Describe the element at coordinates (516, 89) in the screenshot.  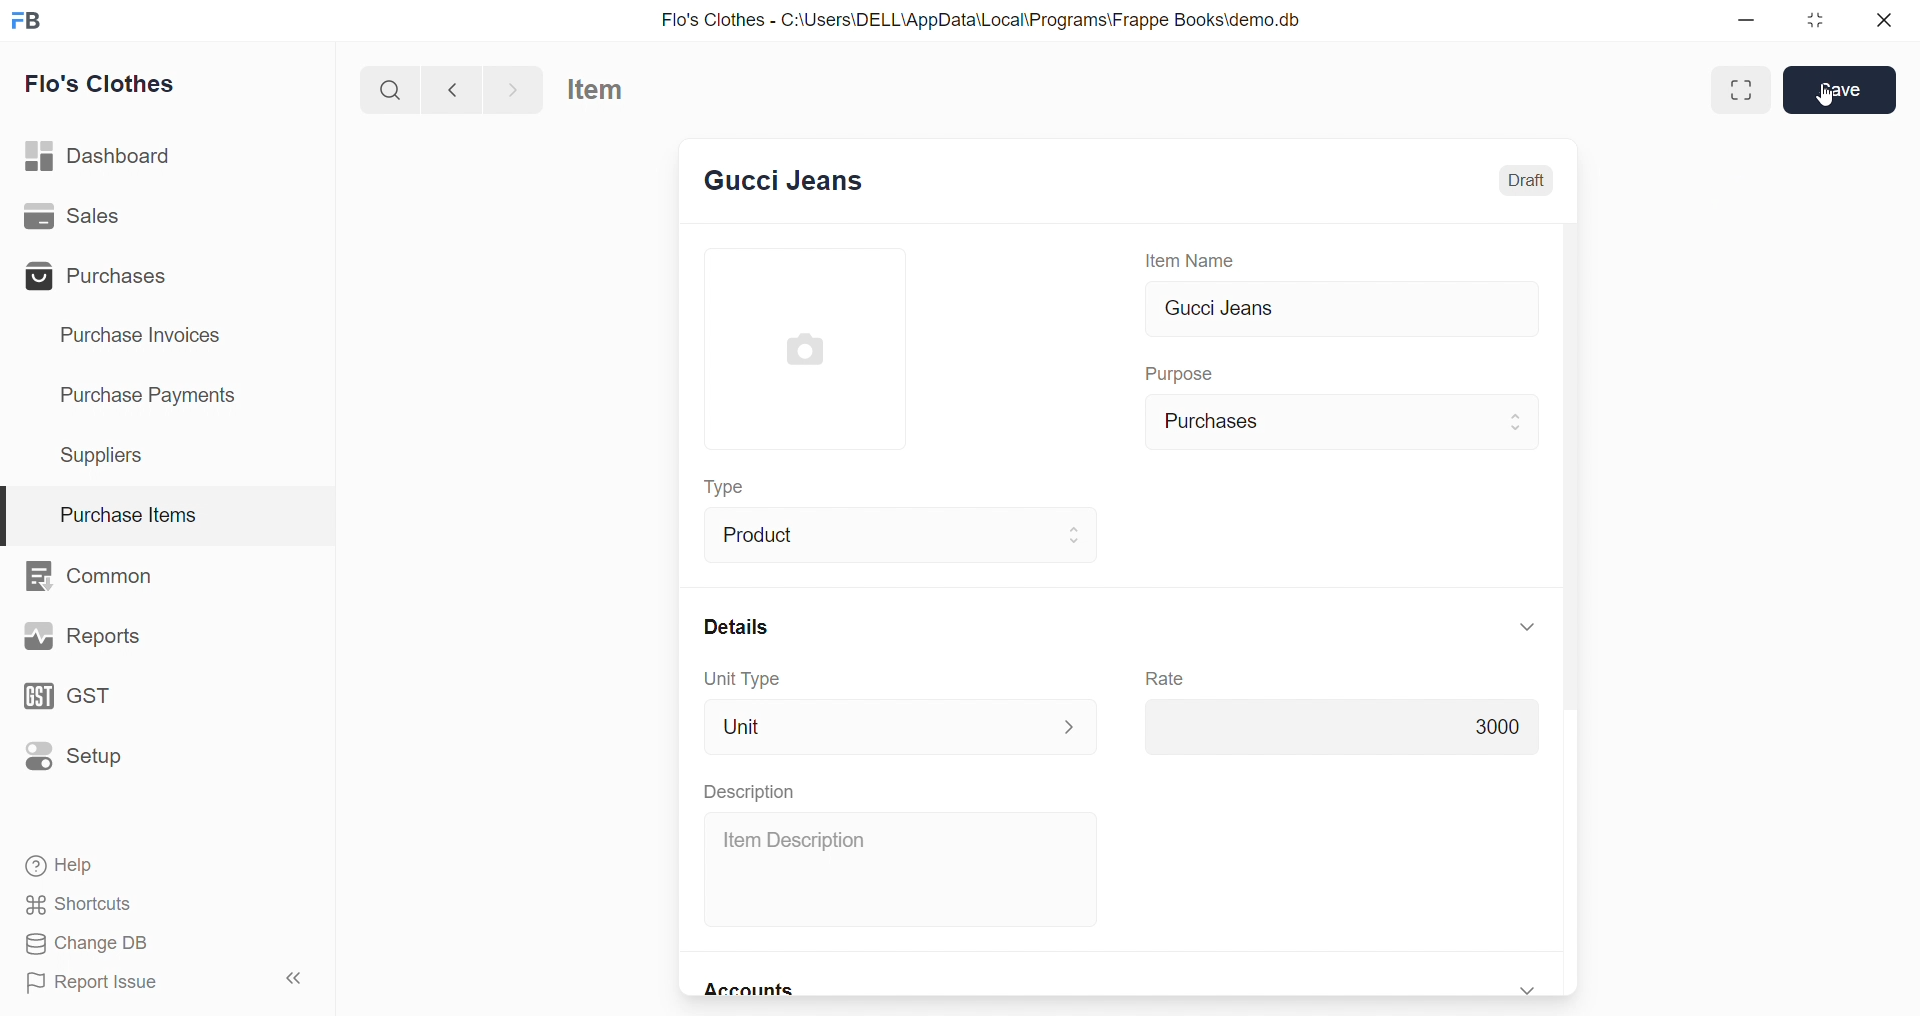
I see `navigate forward` at that location.